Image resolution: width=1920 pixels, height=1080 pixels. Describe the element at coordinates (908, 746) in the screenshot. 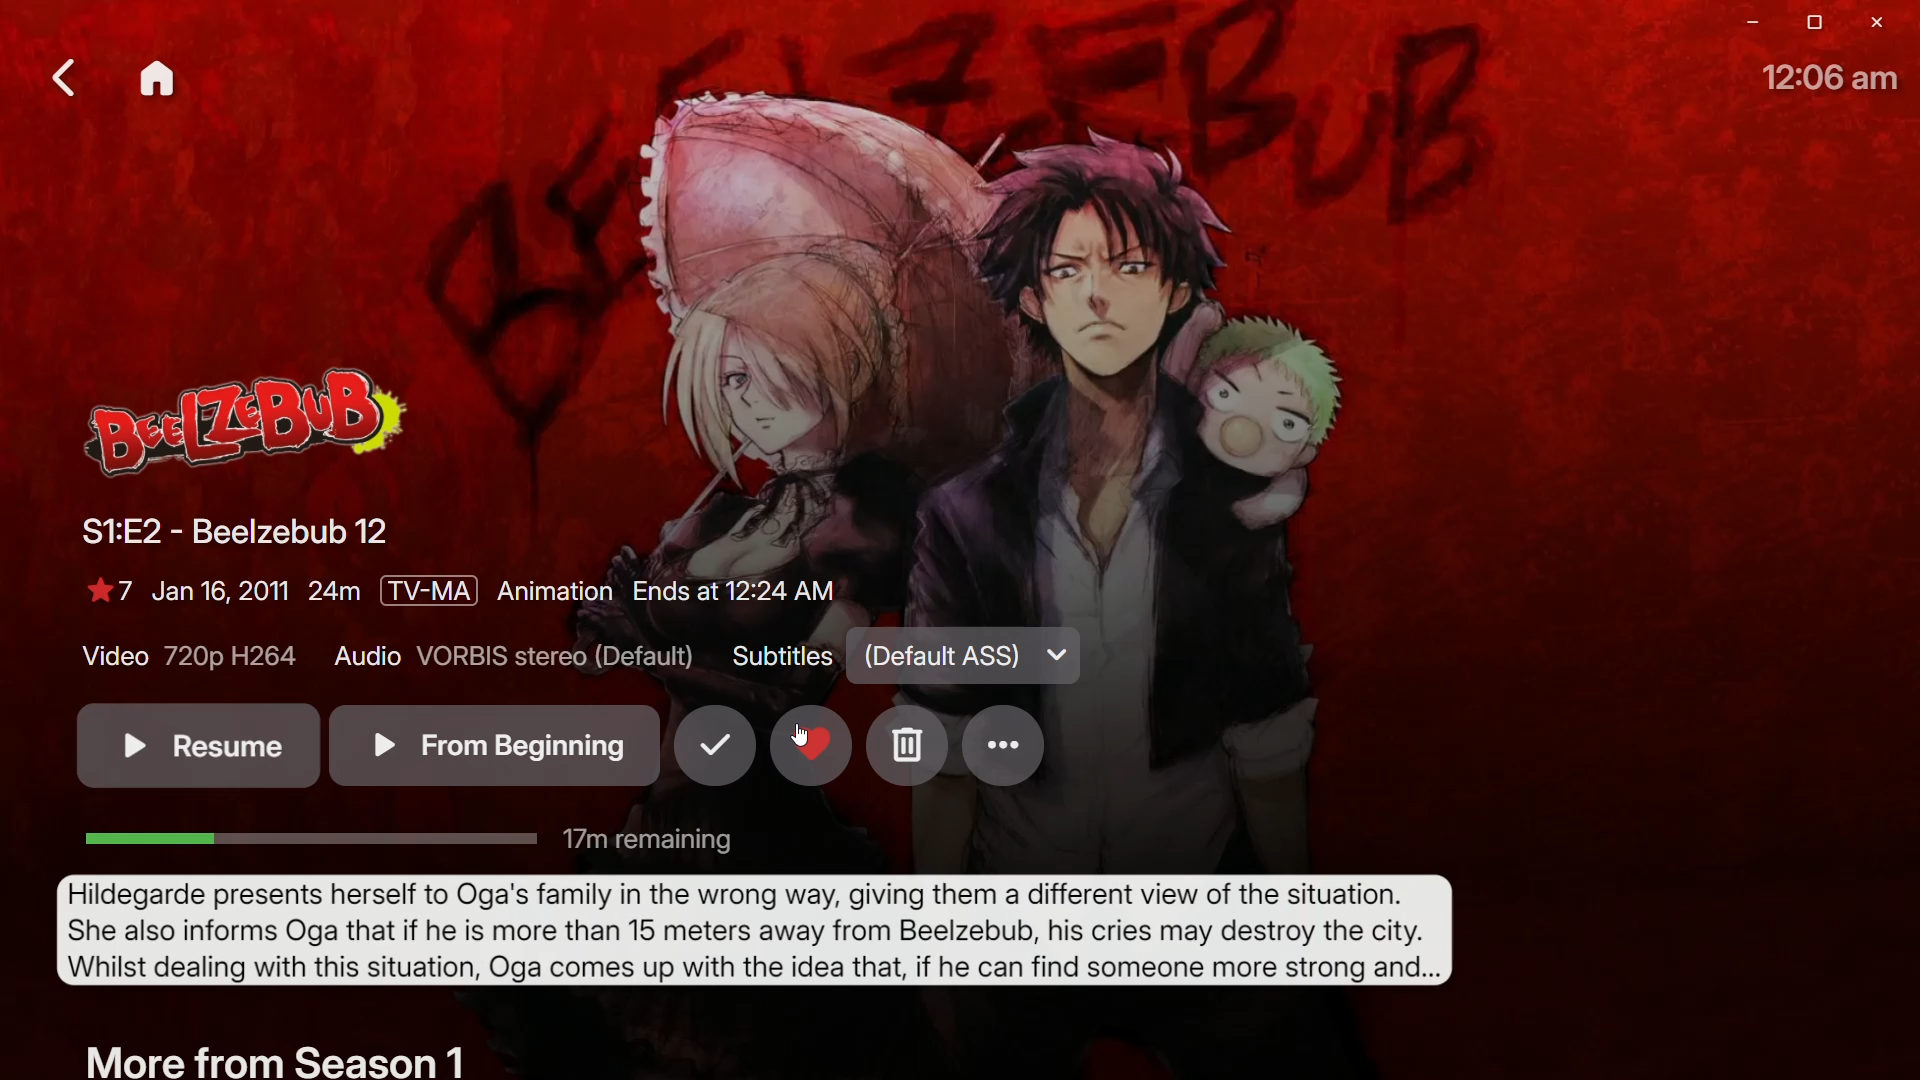

I see `Delete` at that location.